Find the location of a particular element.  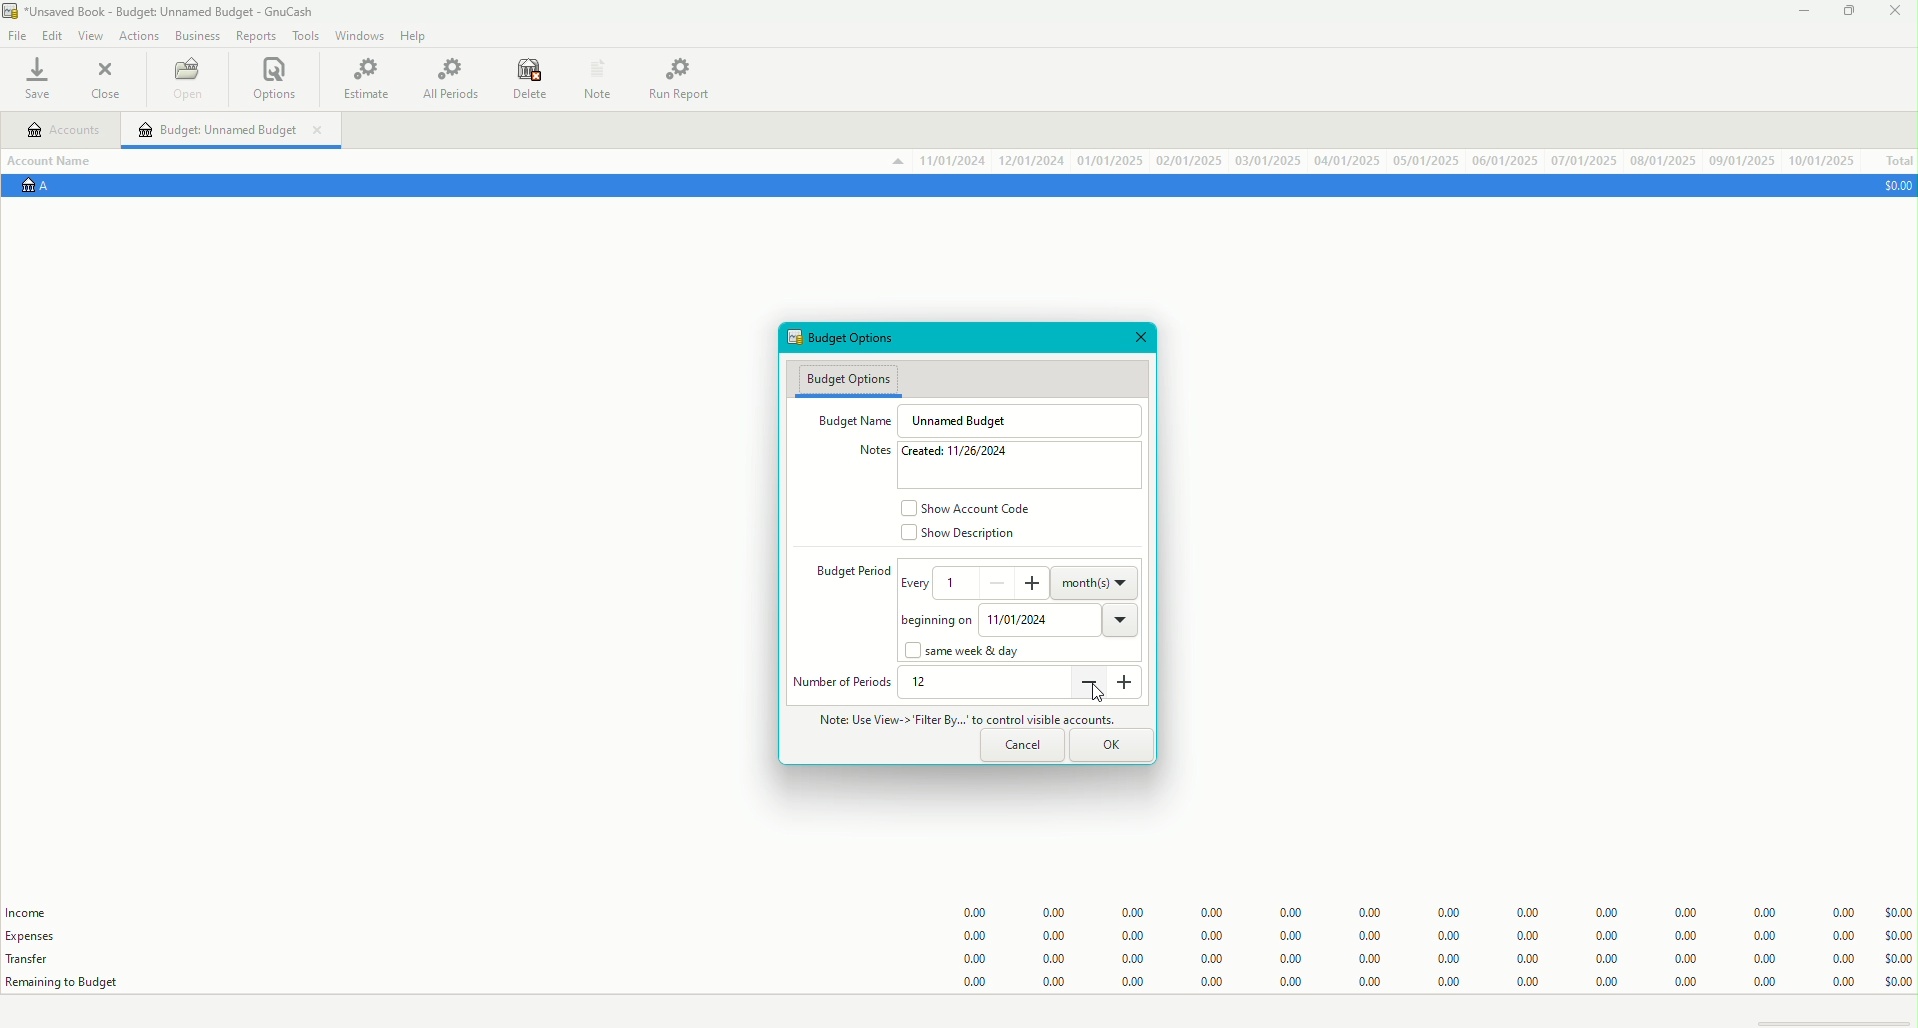

Help is located at coordinates (417, 36).